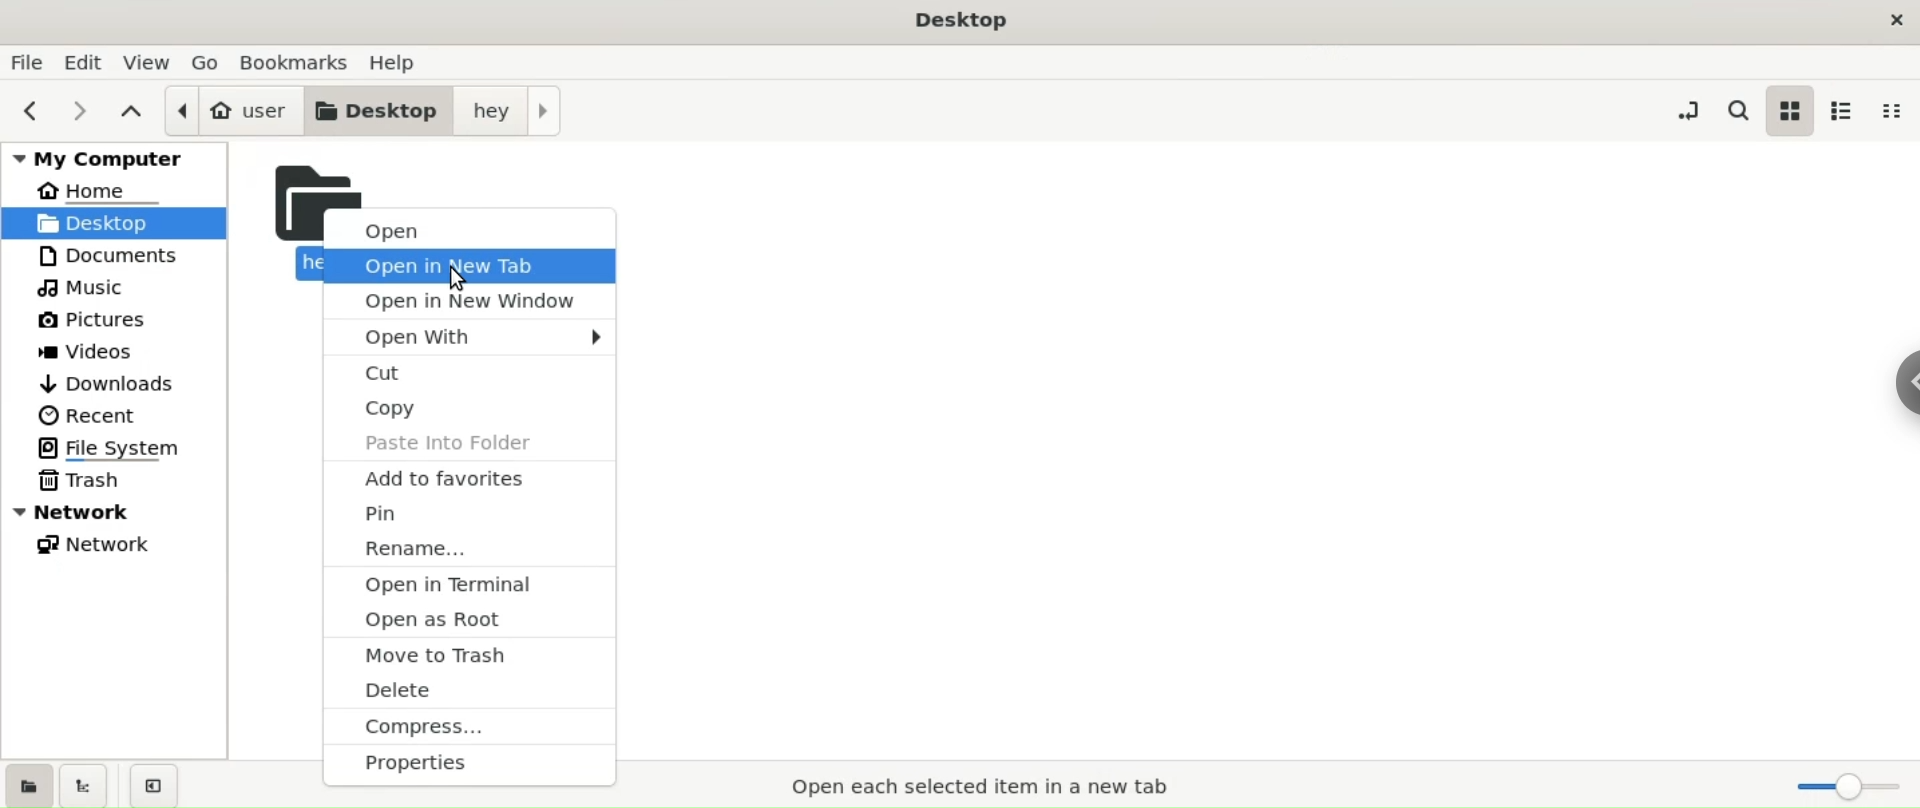 Image resolution: width=1920 pixels, height=808 pixels. Describe the element at coordinates (1908, 384) in the screenshot. I see `sidebar` at that location.